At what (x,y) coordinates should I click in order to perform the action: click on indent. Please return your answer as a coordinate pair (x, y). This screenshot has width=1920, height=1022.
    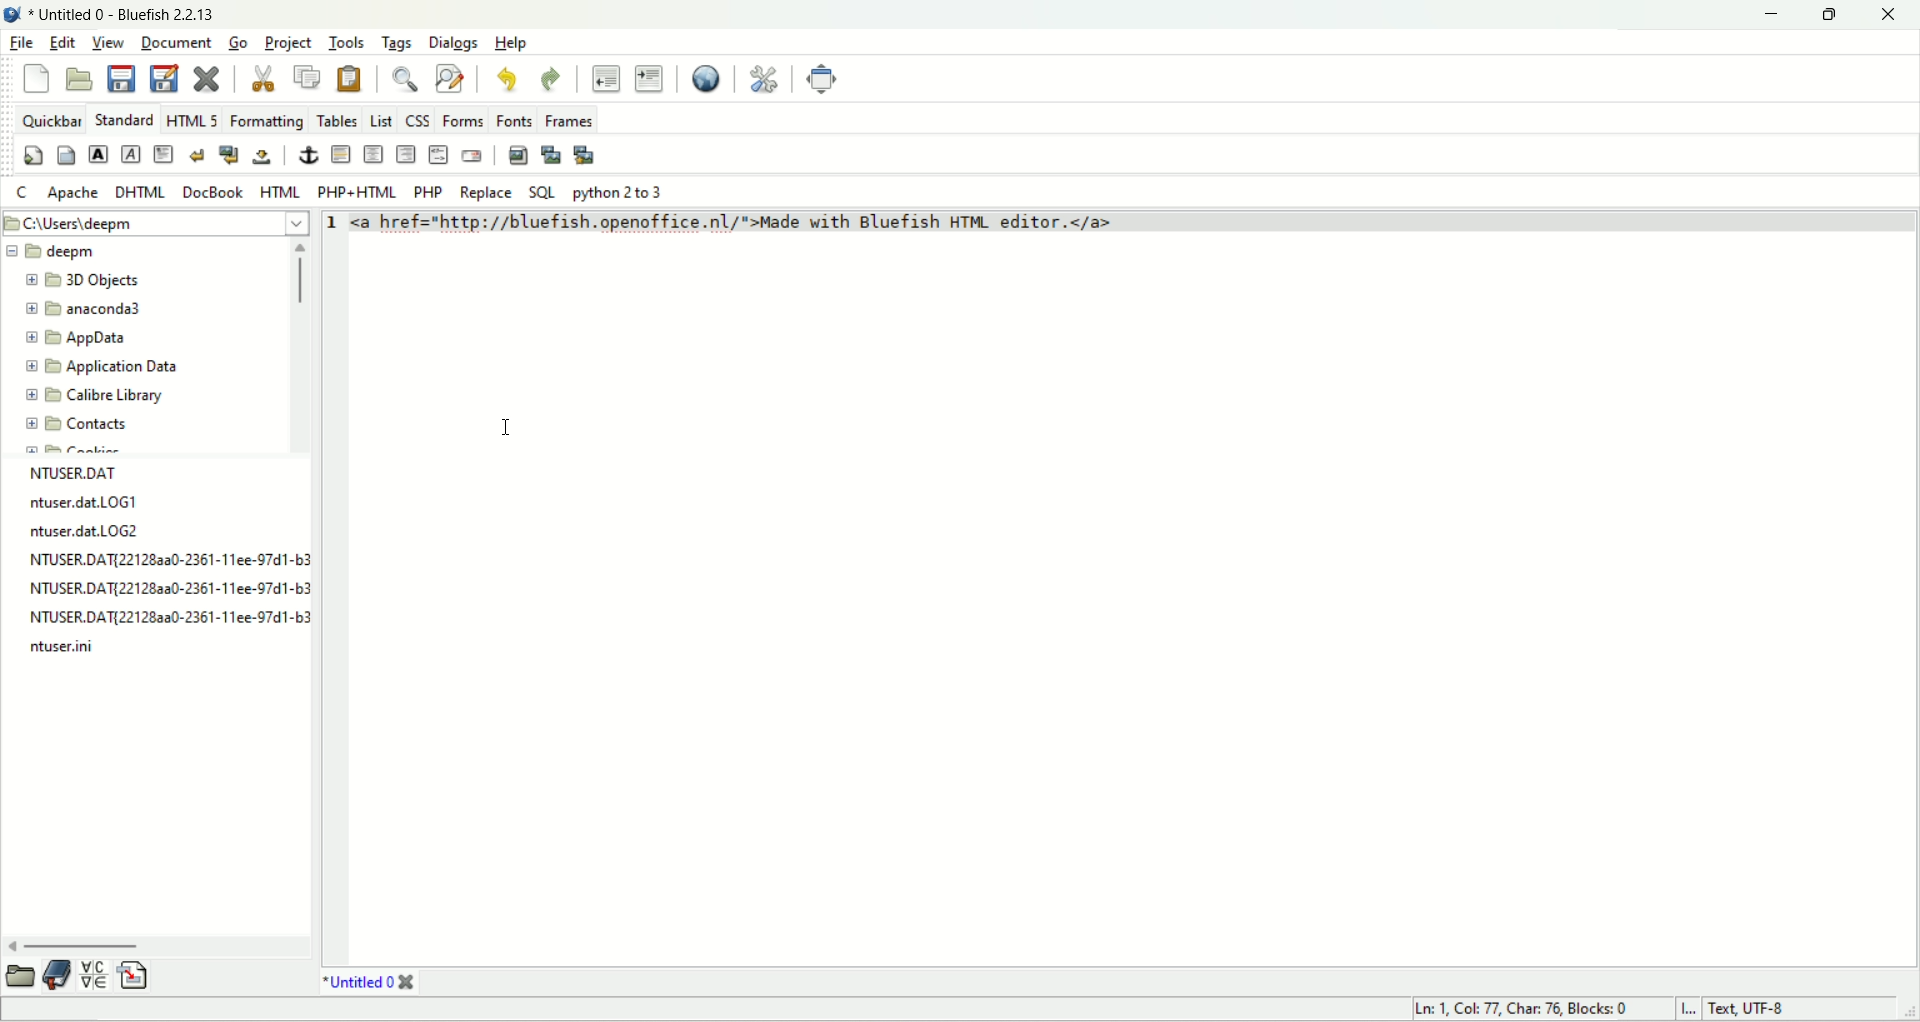
    Looking at the image, I should click on (650, 79).